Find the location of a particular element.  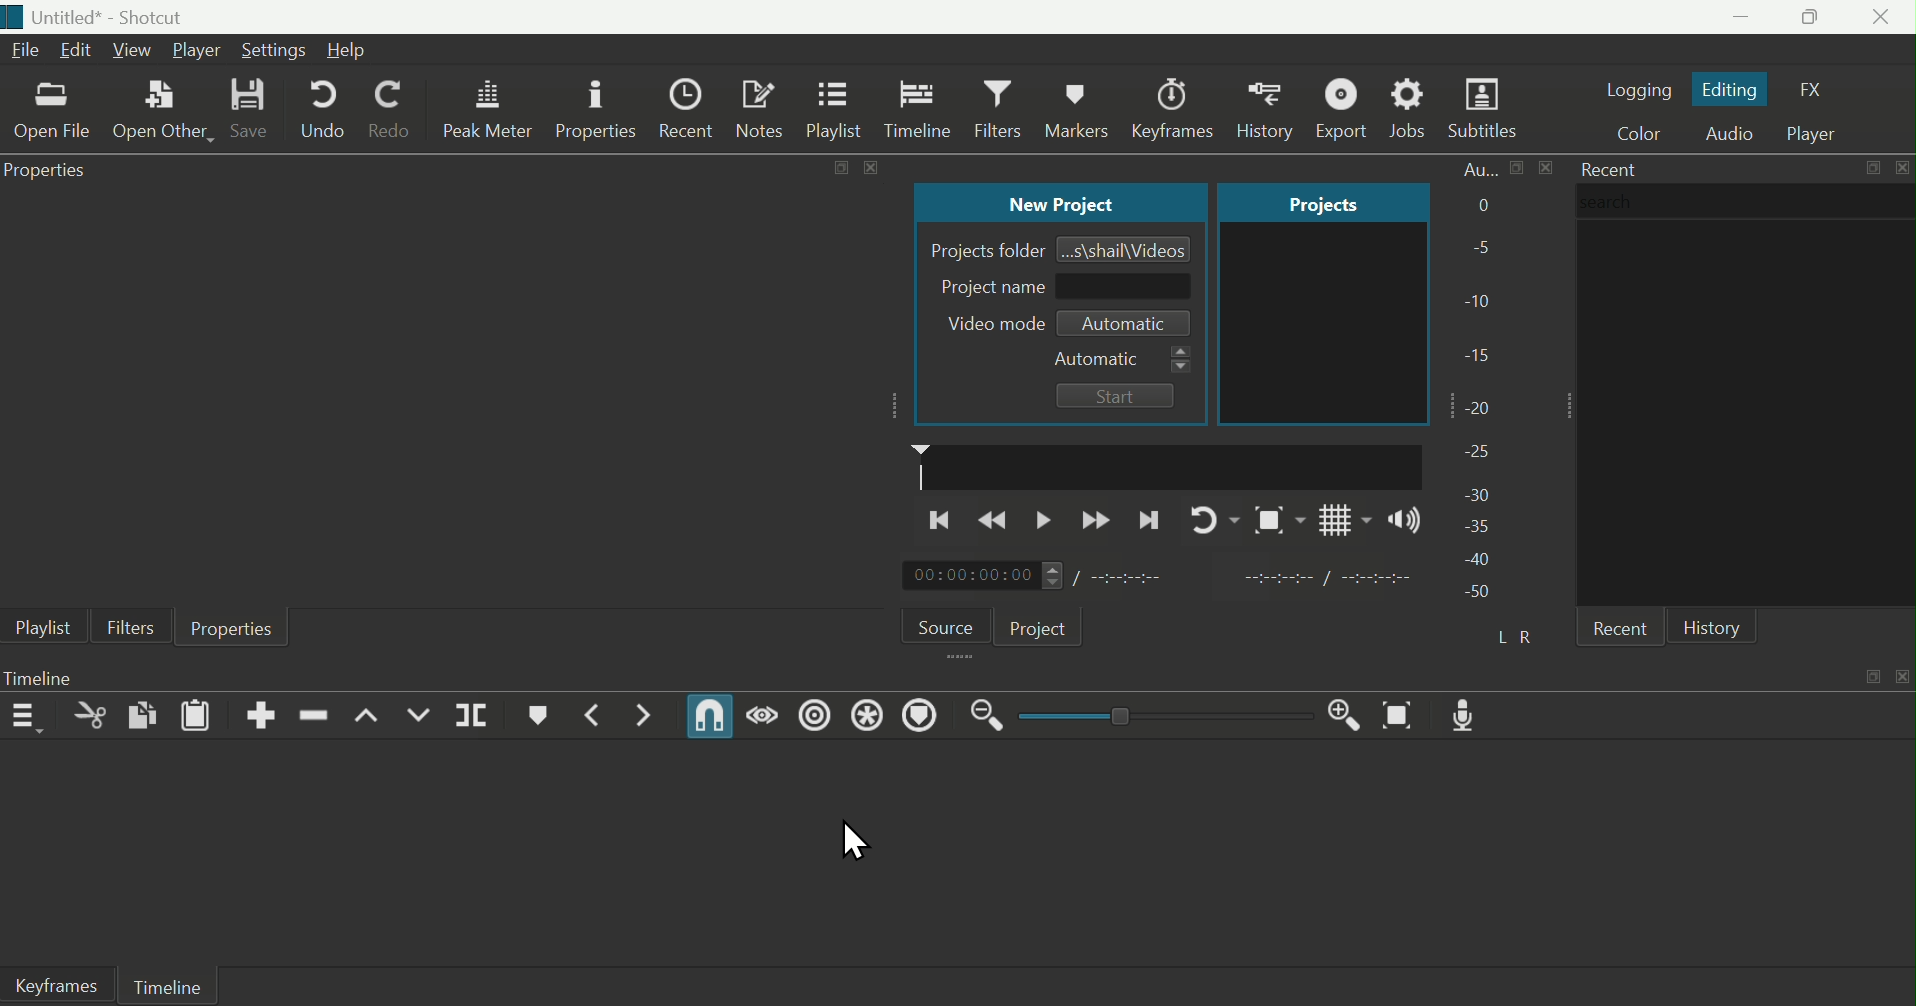

Maximize is located at coordinates (1807, 17).